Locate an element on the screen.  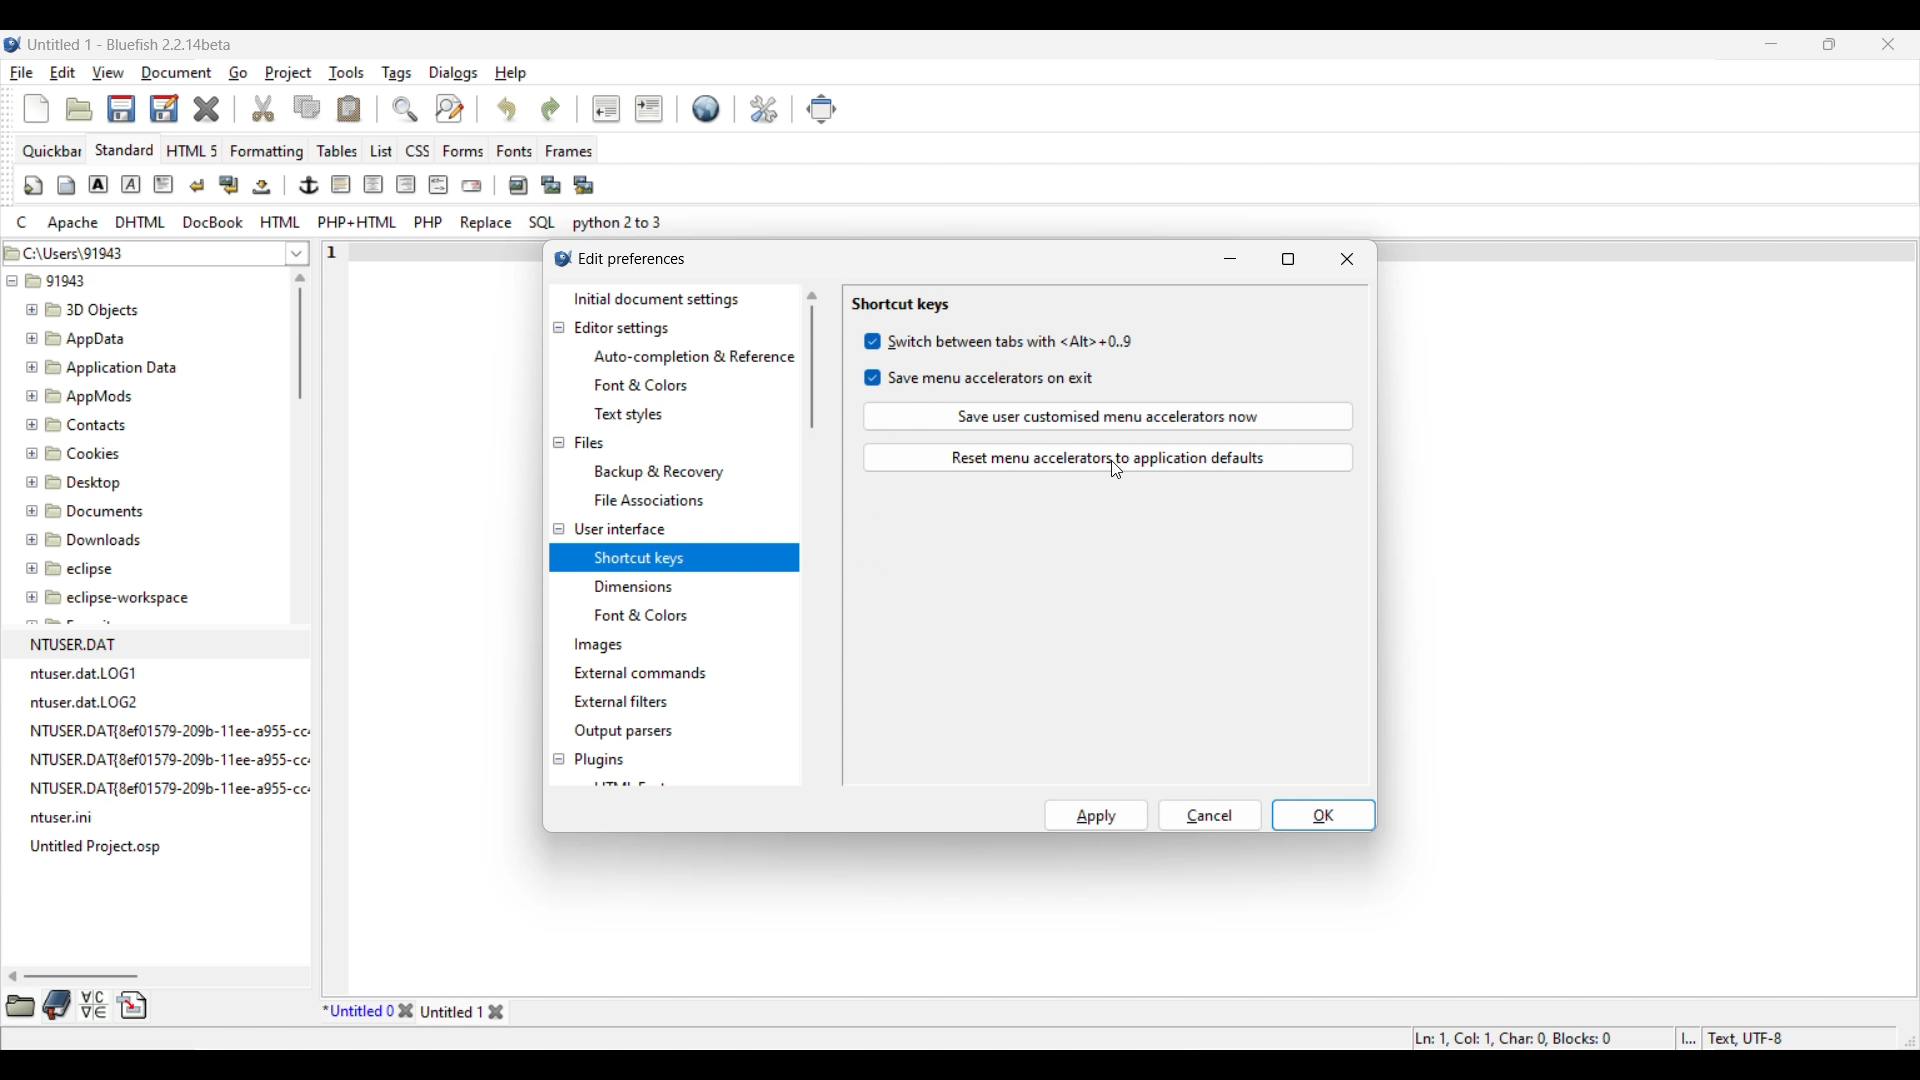
Cookies is located at coordinates (75, 452).